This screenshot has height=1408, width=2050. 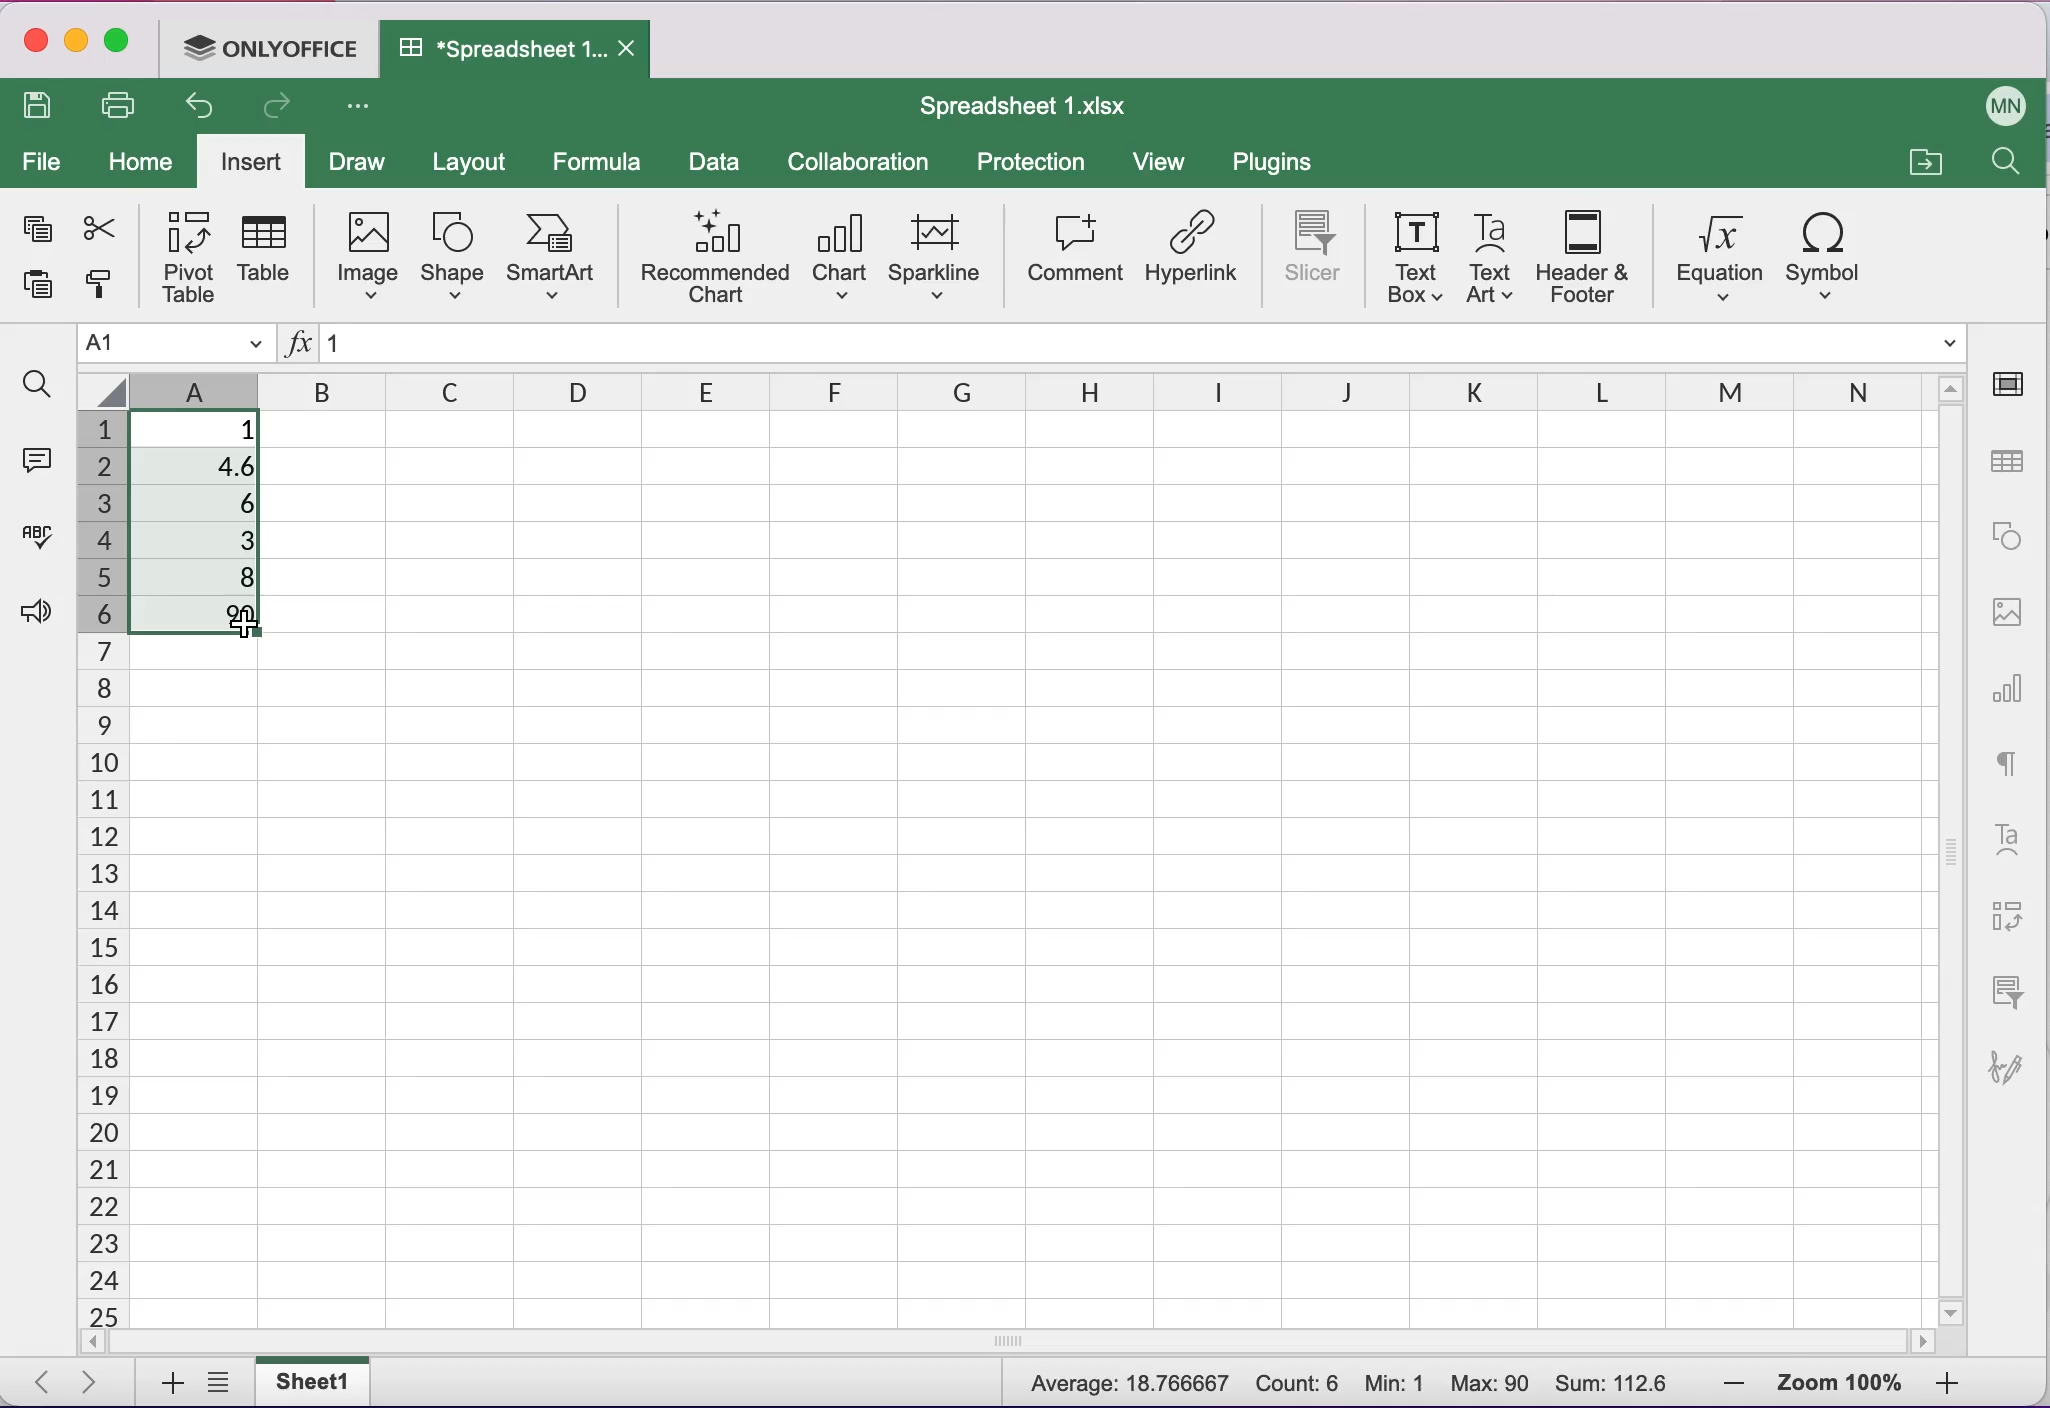 What do you see at coordinates (360, 161) in the screenshot?
I see `draw` at bounding box center [360, 161].